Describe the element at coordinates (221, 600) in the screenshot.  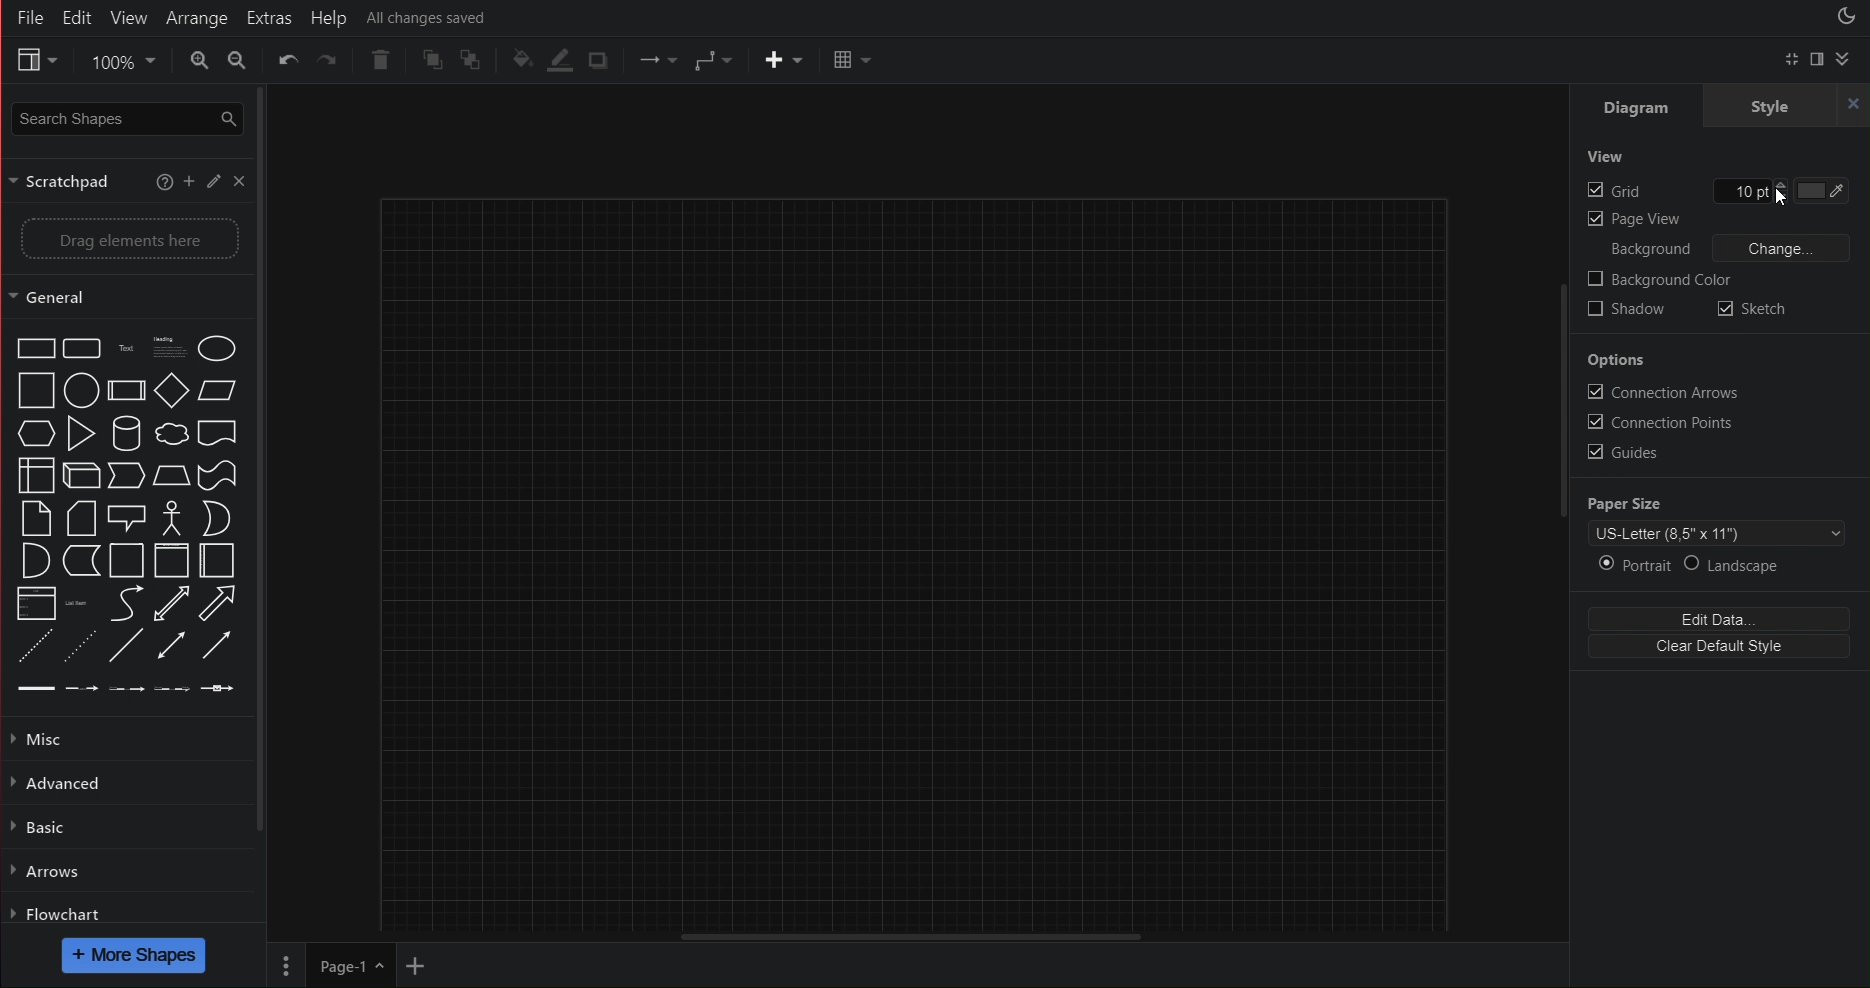
I see `single side arrow` at that location.